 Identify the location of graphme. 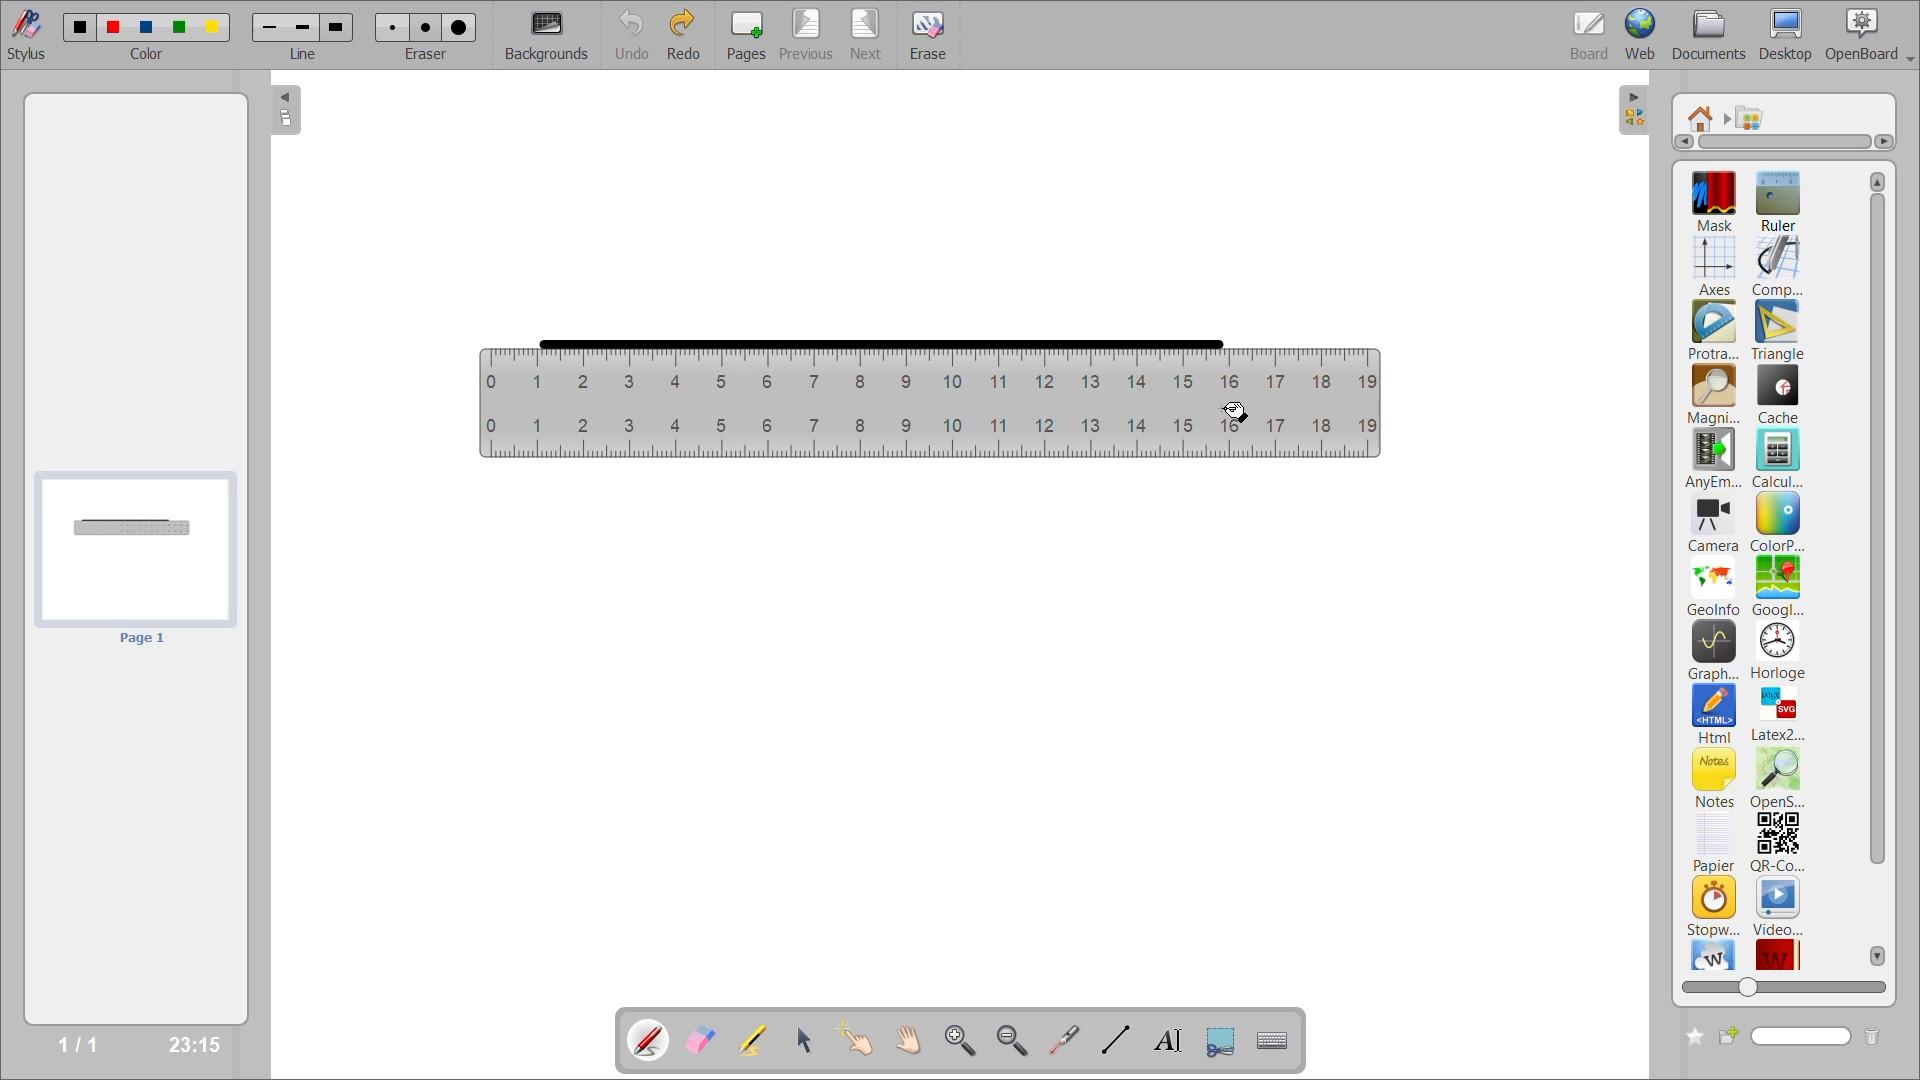
(1714, 651).